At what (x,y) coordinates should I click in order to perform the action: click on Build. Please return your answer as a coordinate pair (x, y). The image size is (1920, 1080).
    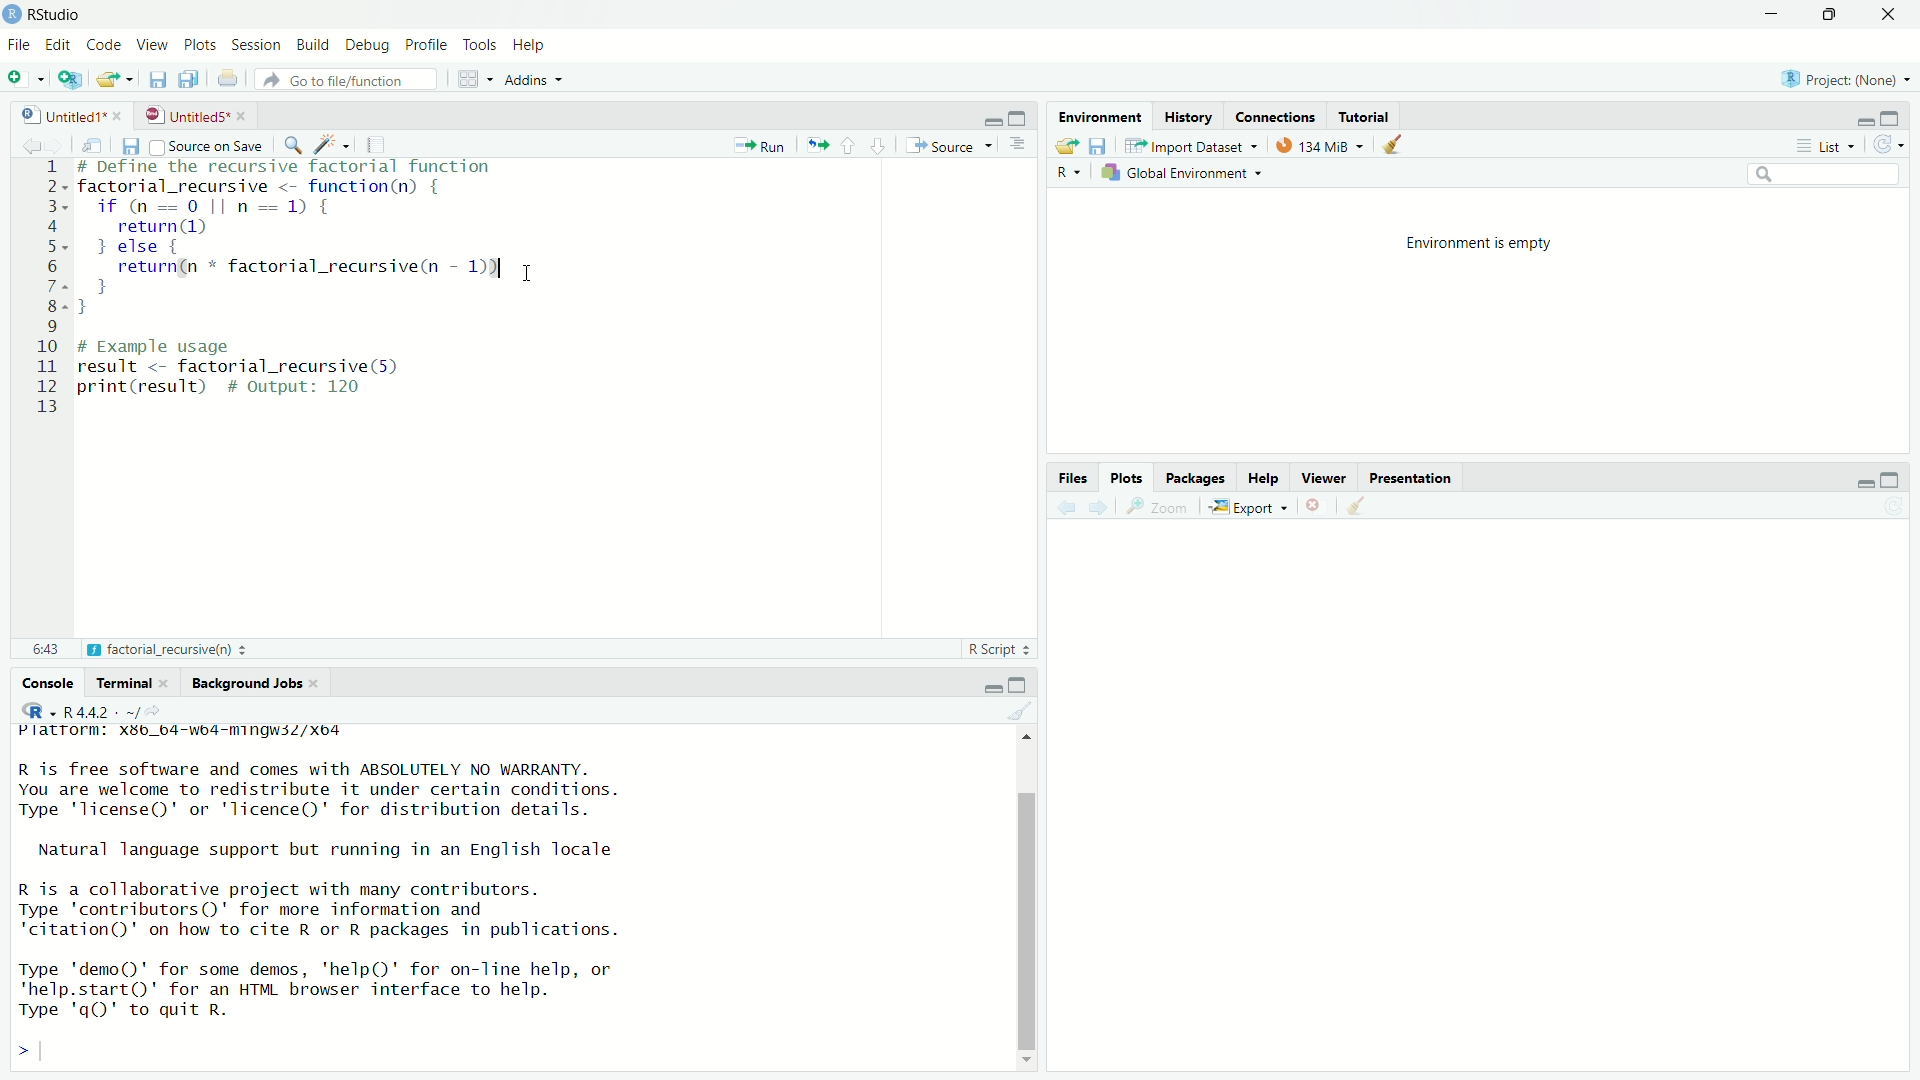
    Looking at the image, I should click on (309, 44).